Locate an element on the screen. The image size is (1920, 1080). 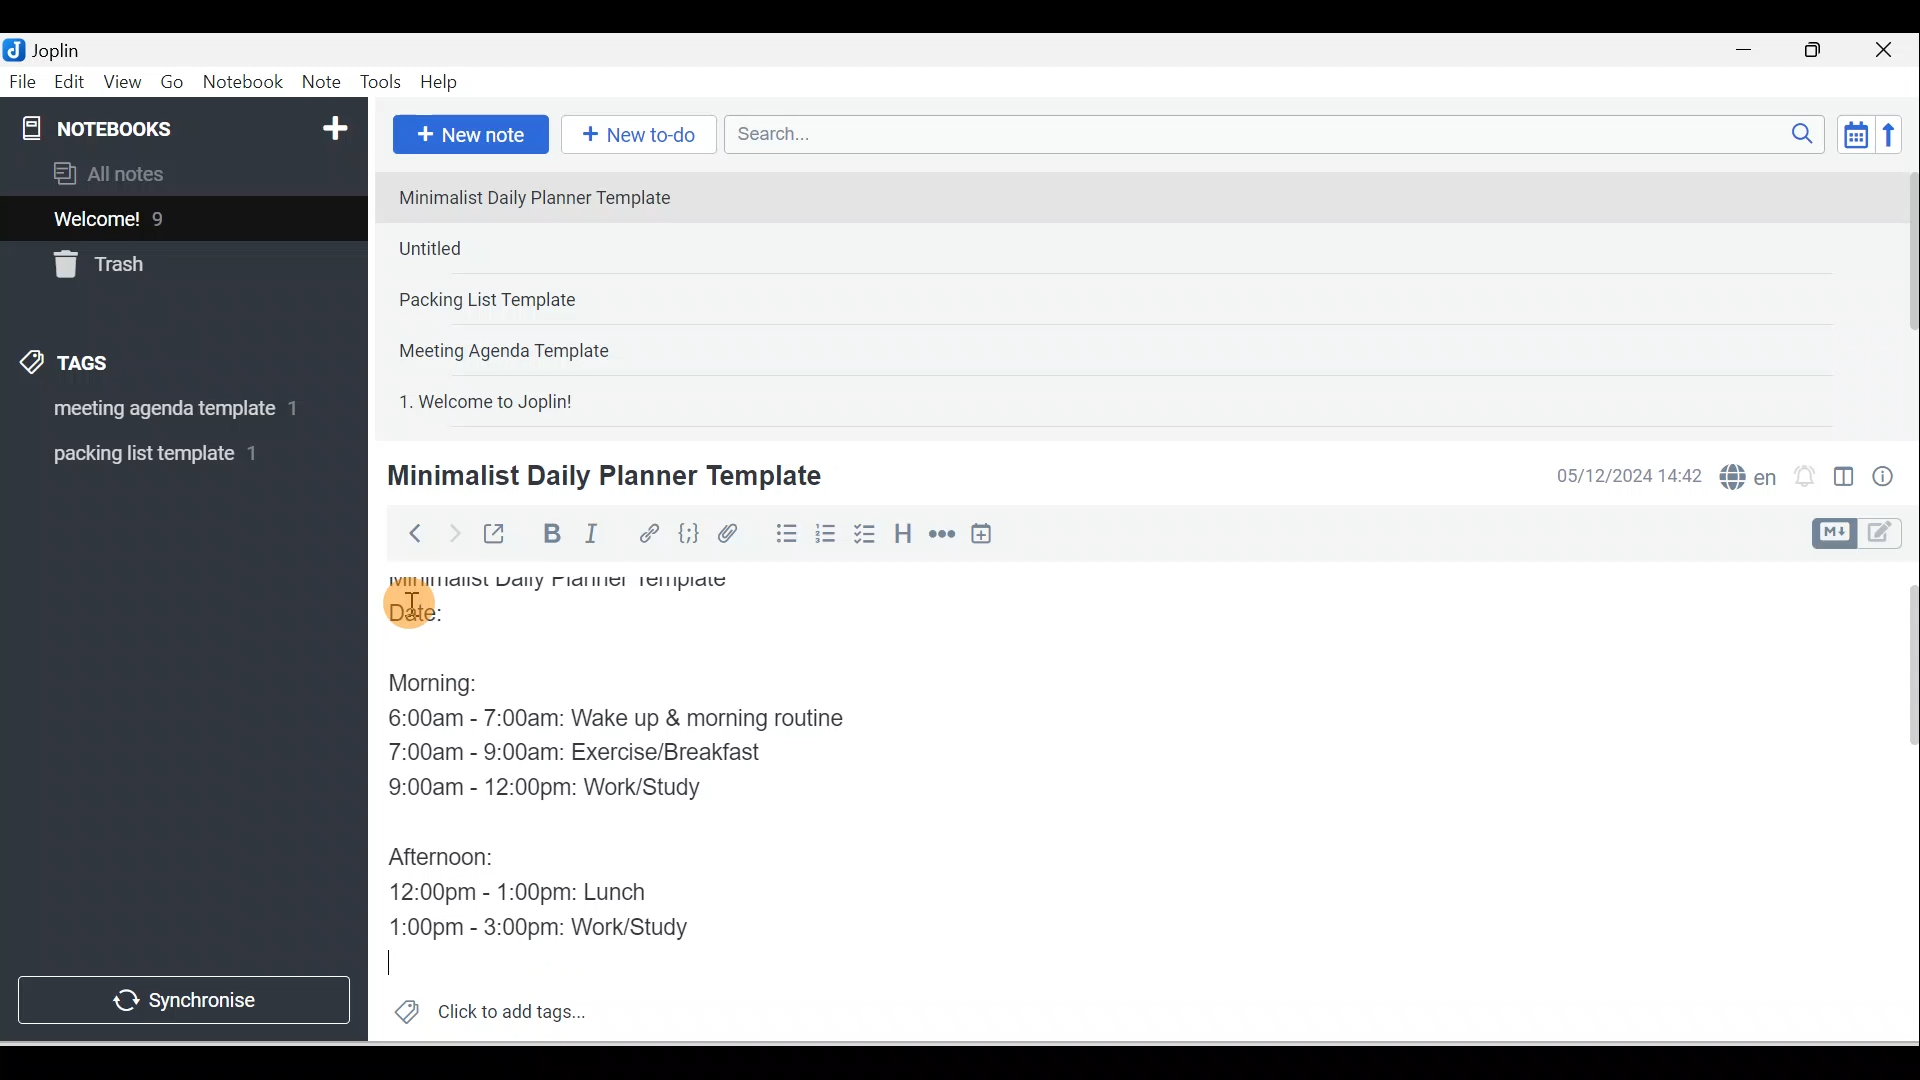
All notes is located at coordinates (181, 173).